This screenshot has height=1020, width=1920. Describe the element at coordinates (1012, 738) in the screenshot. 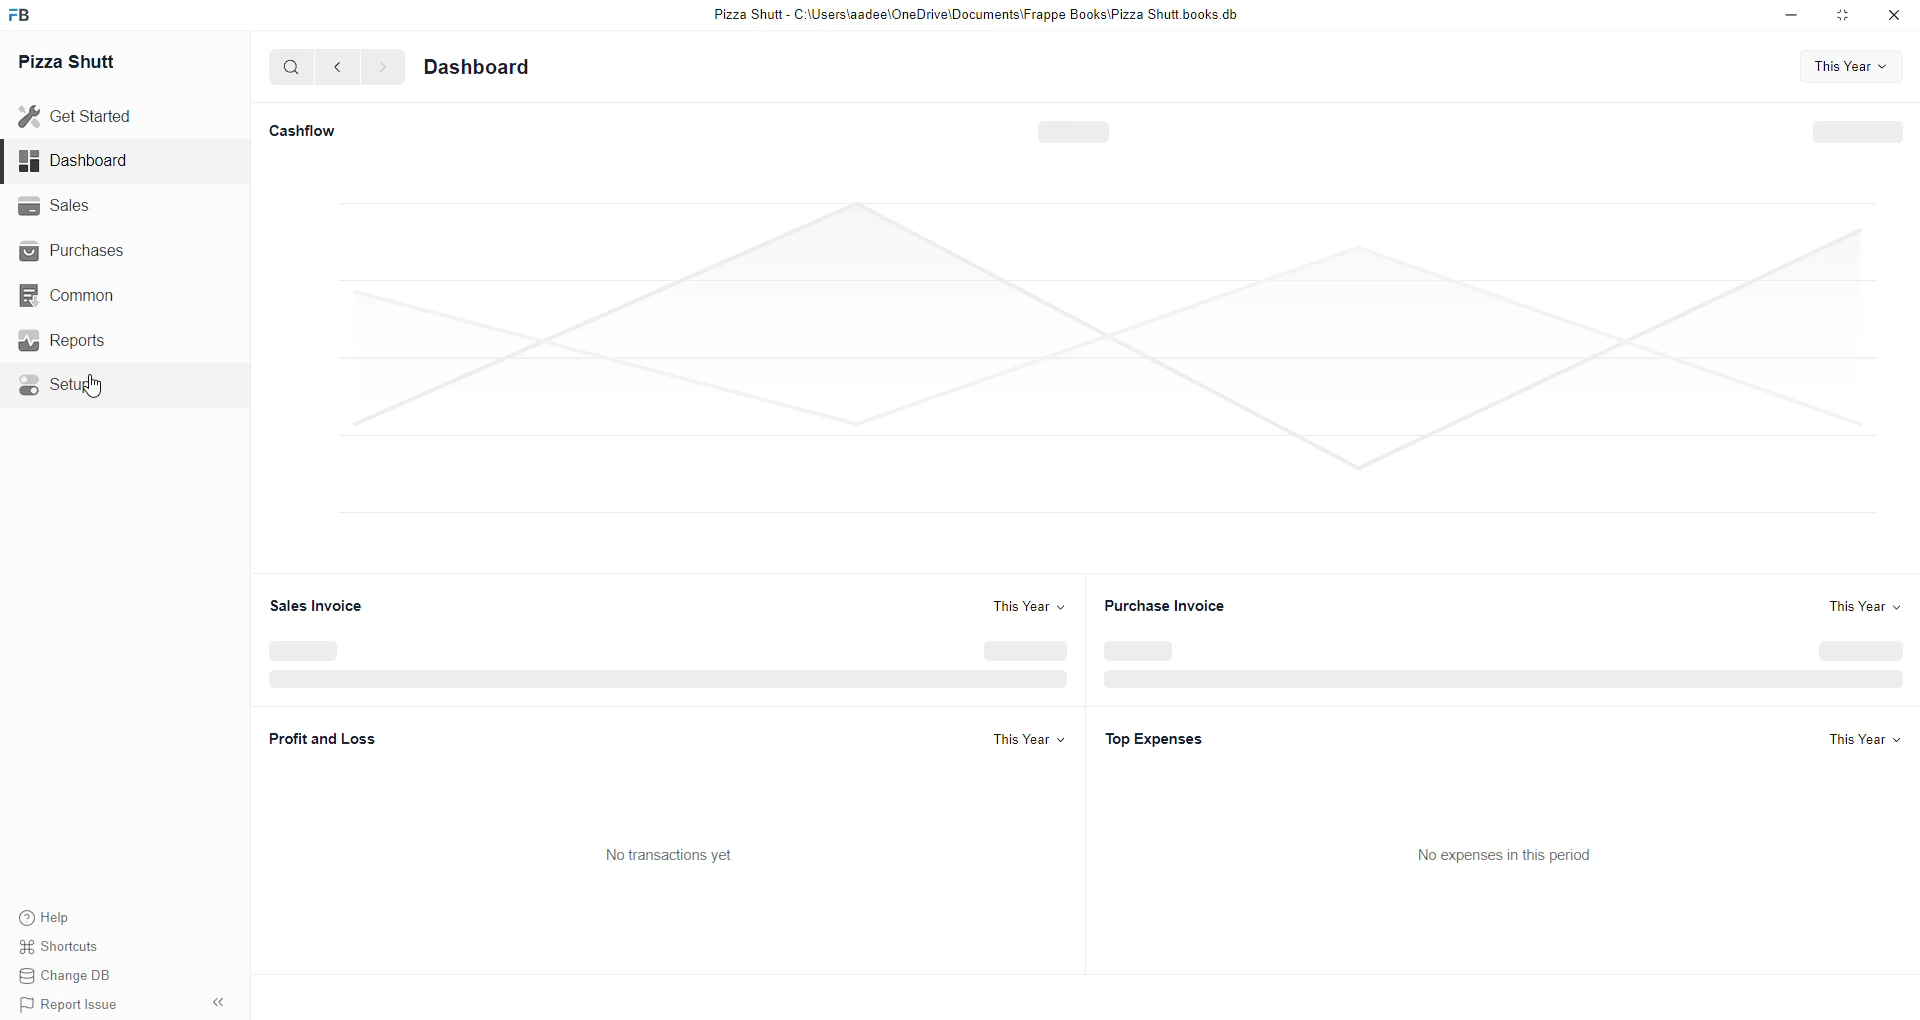

I see `profit and loss timeframe` at that location.